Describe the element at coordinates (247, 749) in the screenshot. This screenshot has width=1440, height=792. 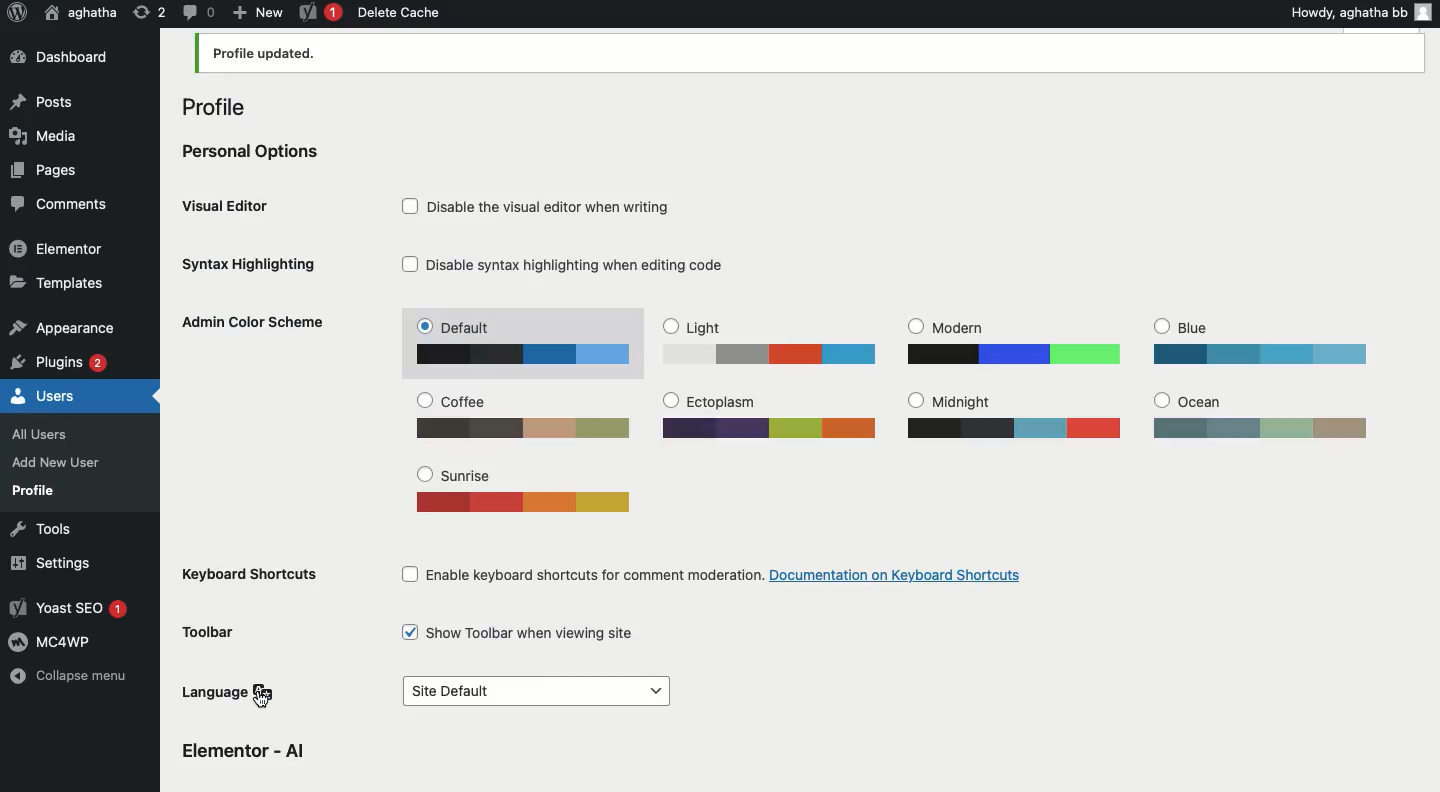
I see `` at that location.